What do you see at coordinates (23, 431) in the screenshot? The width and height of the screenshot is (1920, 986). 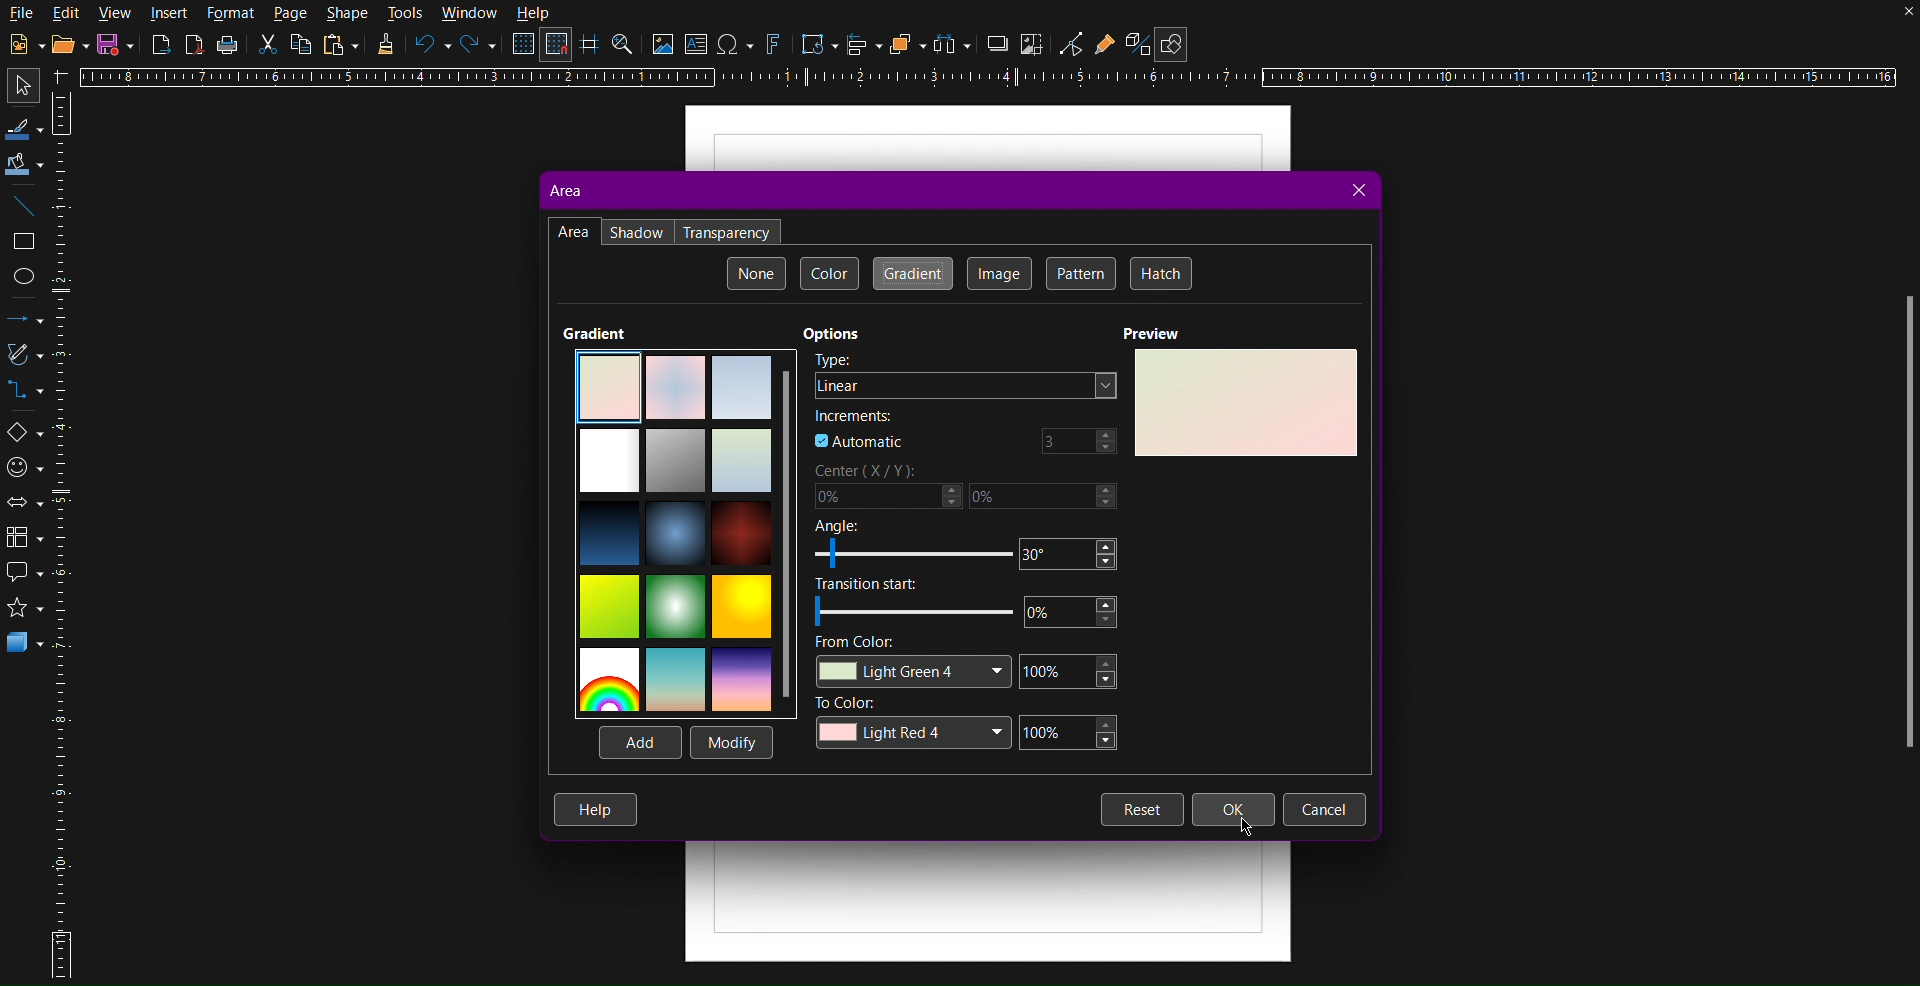 I see `Basic Shapes` at bounding box center [23, 431].